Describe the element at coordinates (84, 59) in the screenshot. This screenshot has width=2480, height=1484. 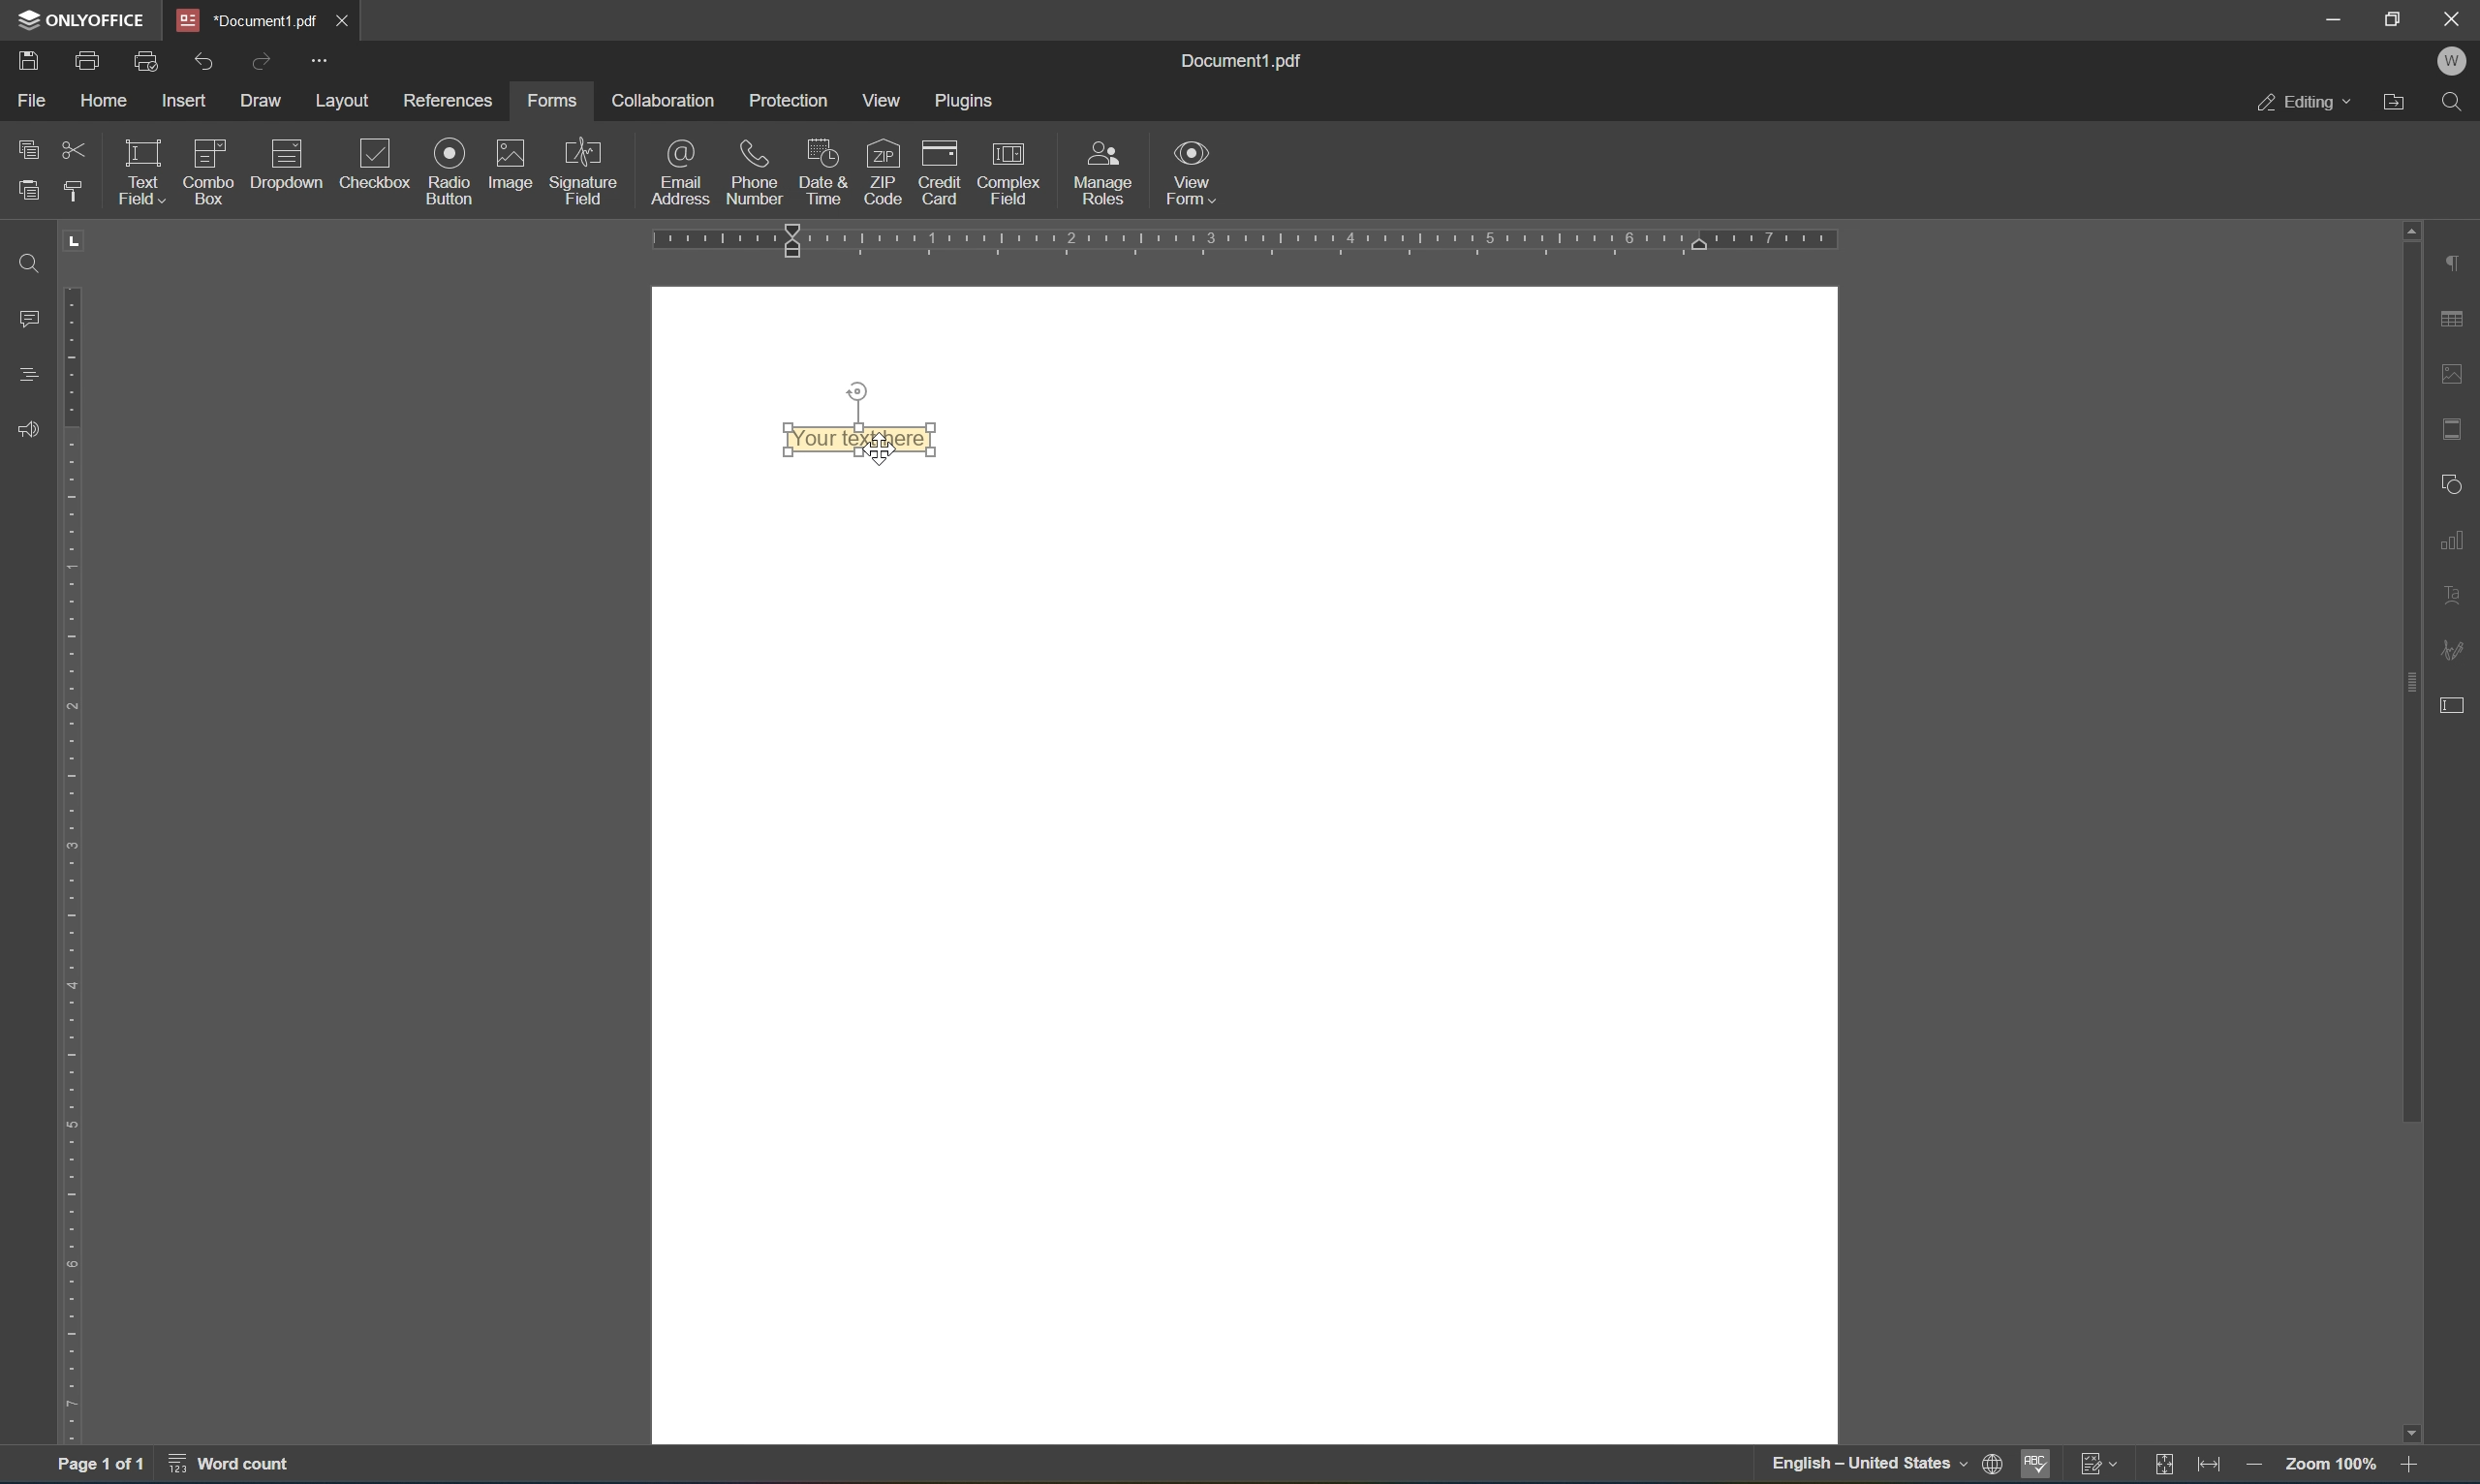
I see `print` at that location.